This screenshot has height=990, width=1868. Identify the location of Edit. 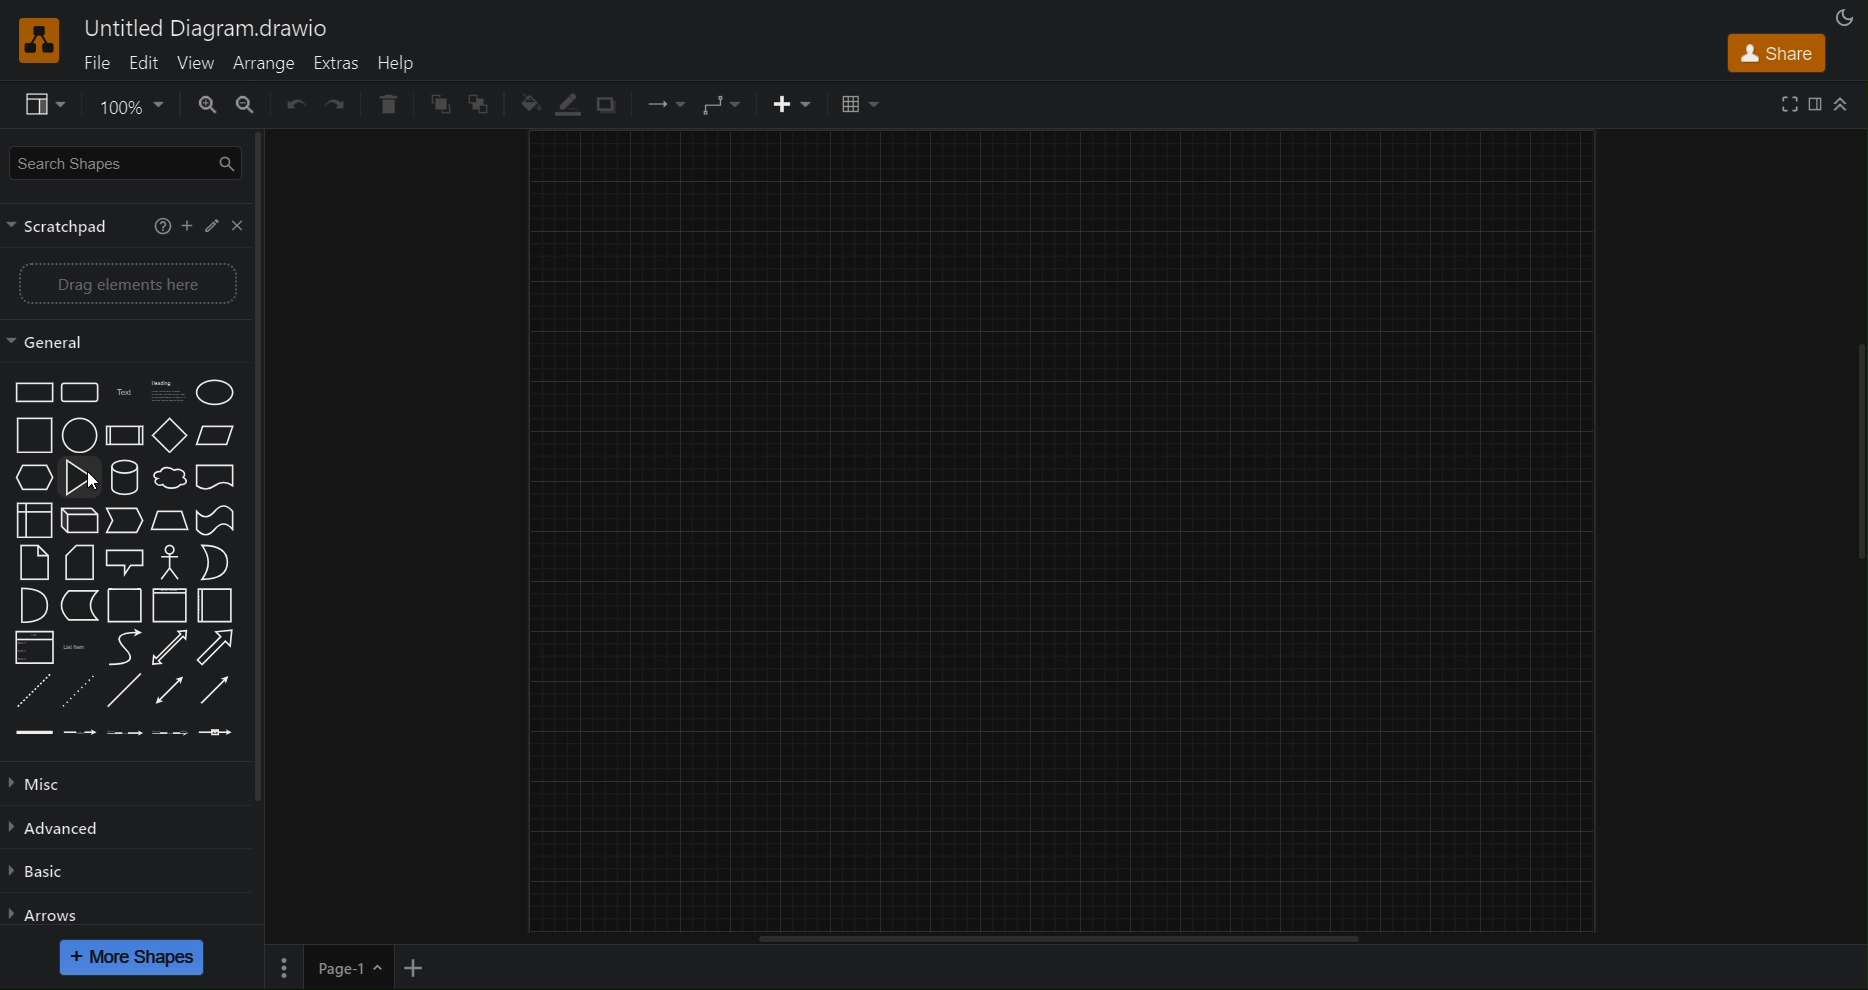
(145, 59).